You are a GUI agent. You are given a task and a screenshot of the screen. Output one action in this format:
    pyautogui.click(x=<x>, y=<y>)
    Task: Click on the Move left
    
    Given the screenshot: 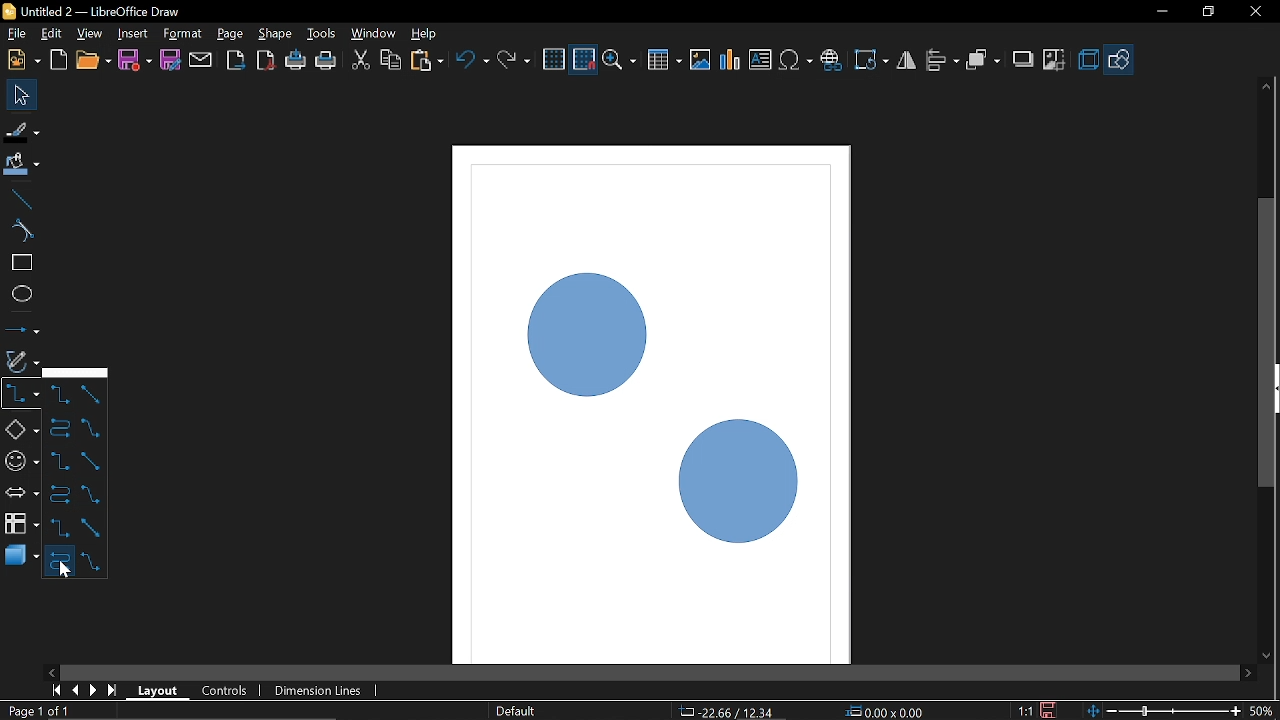 What is the action you would take?
    pyautogui.click(x=51, y=672)
    